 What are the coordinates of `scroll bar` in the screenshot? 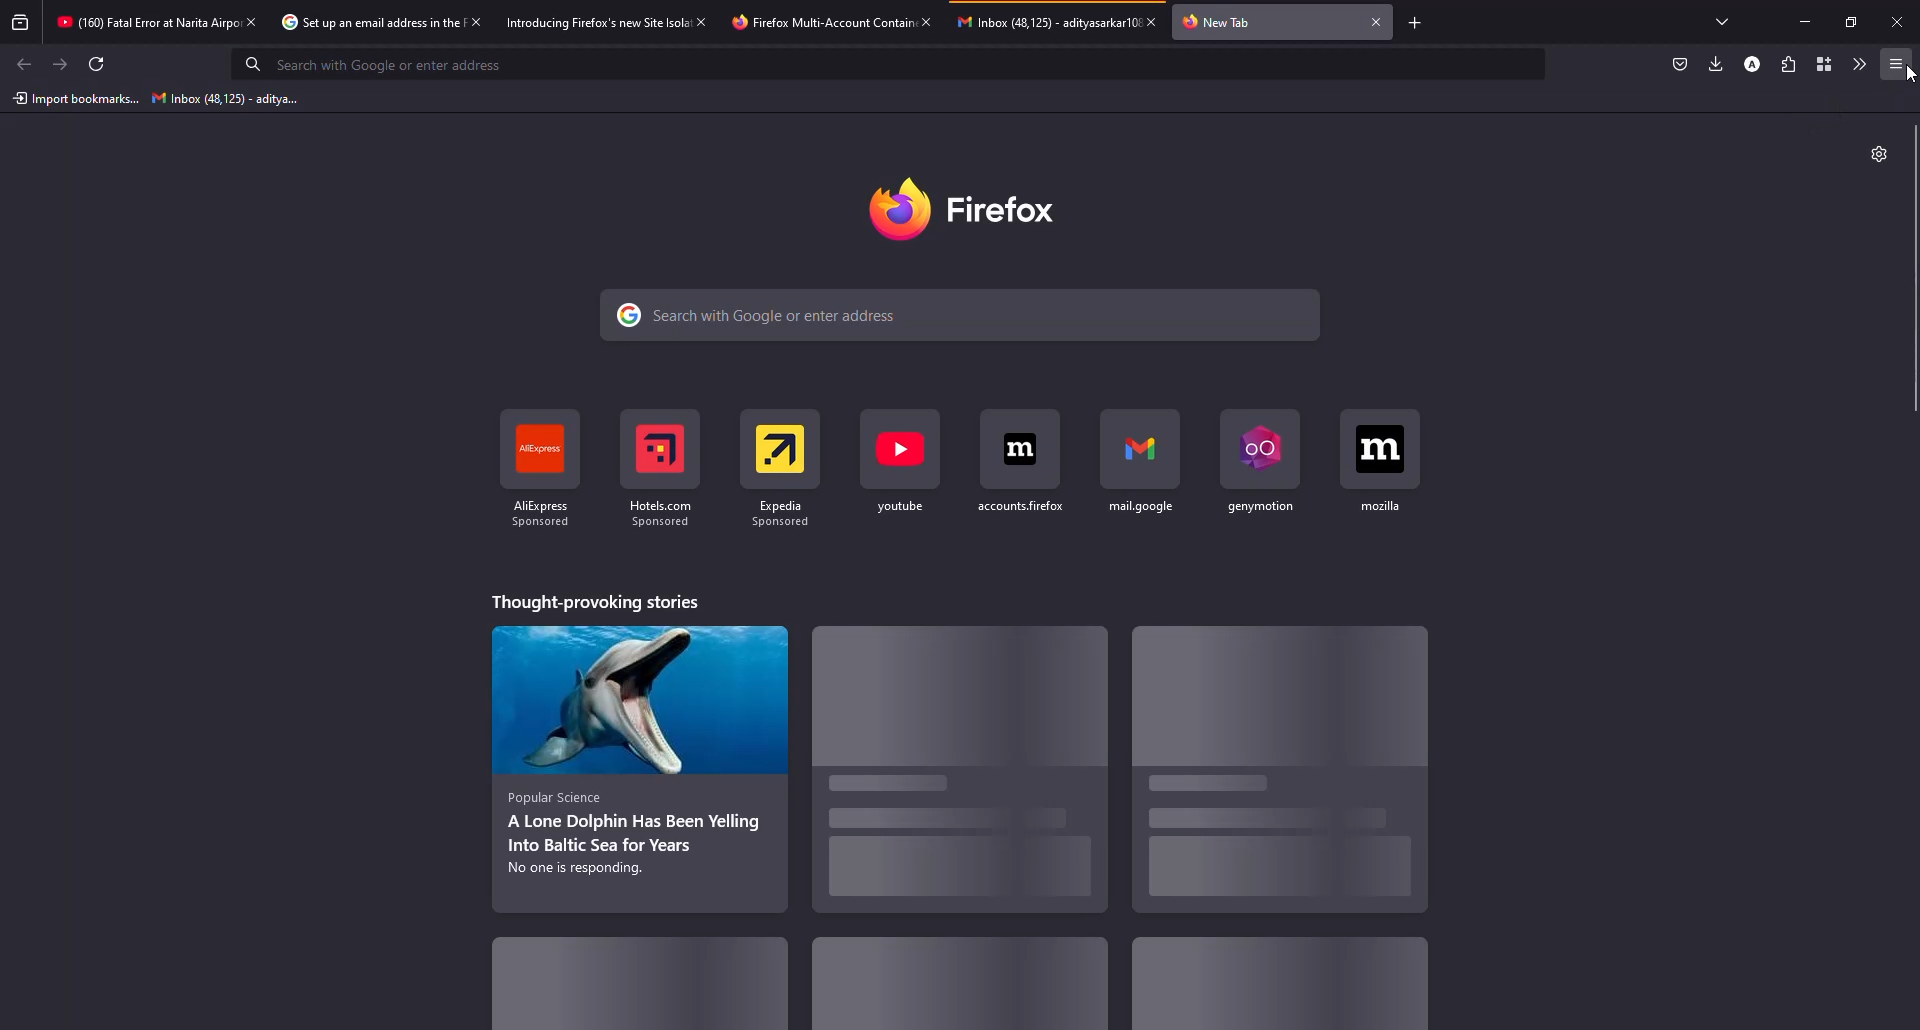 It's located at (1917, 271).